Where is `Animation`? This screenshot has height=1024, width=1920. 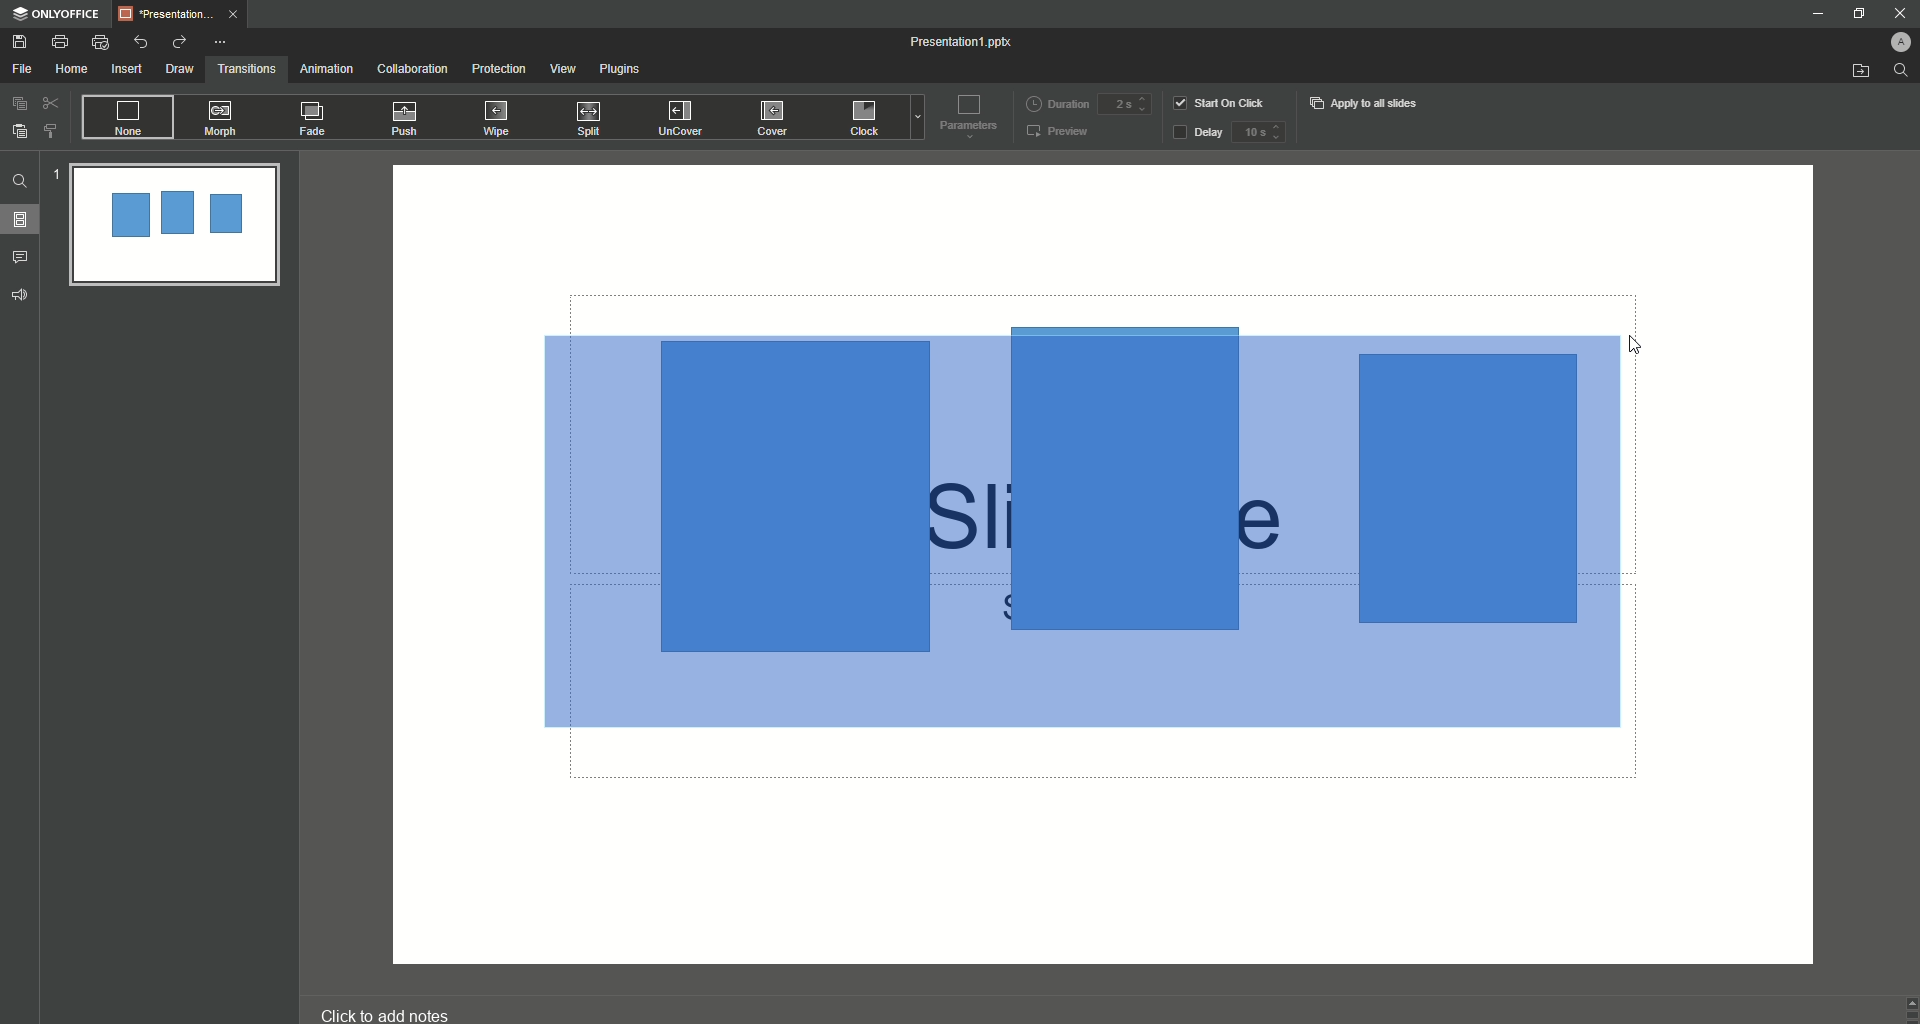 Animation is located at coordinates (325, 69).